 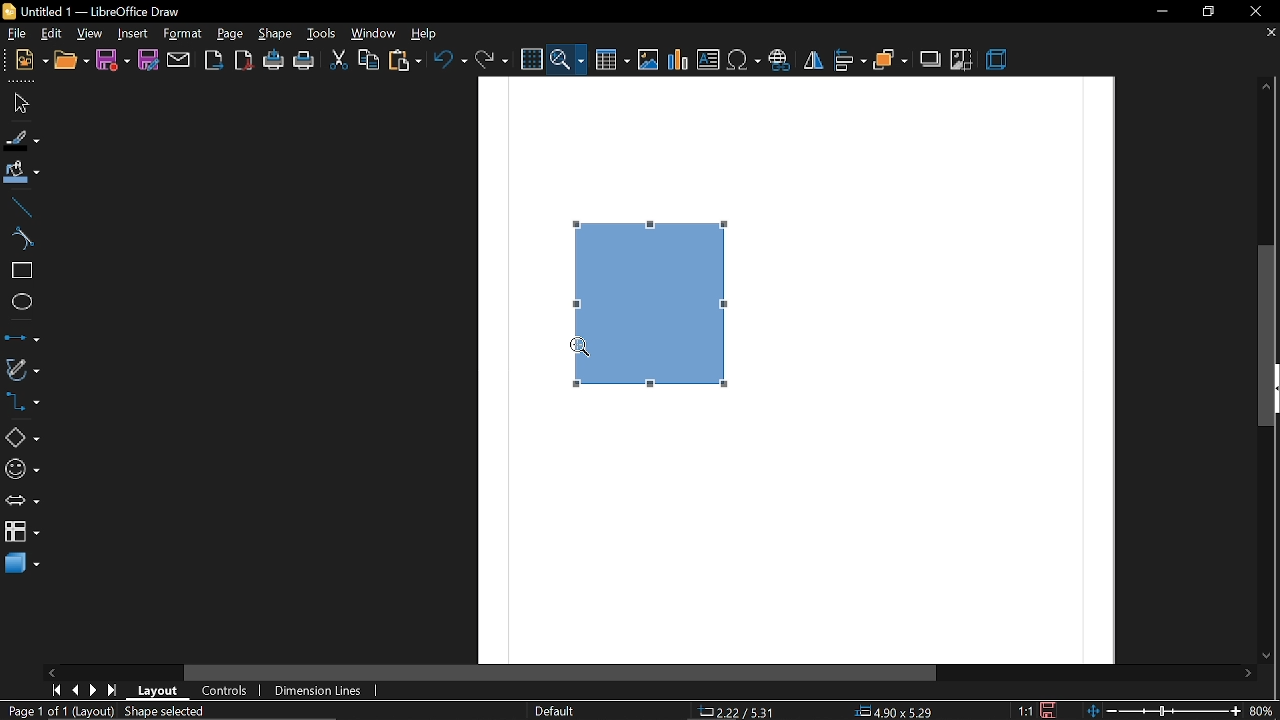 I want to click on next page, so click(x=93, y=690).